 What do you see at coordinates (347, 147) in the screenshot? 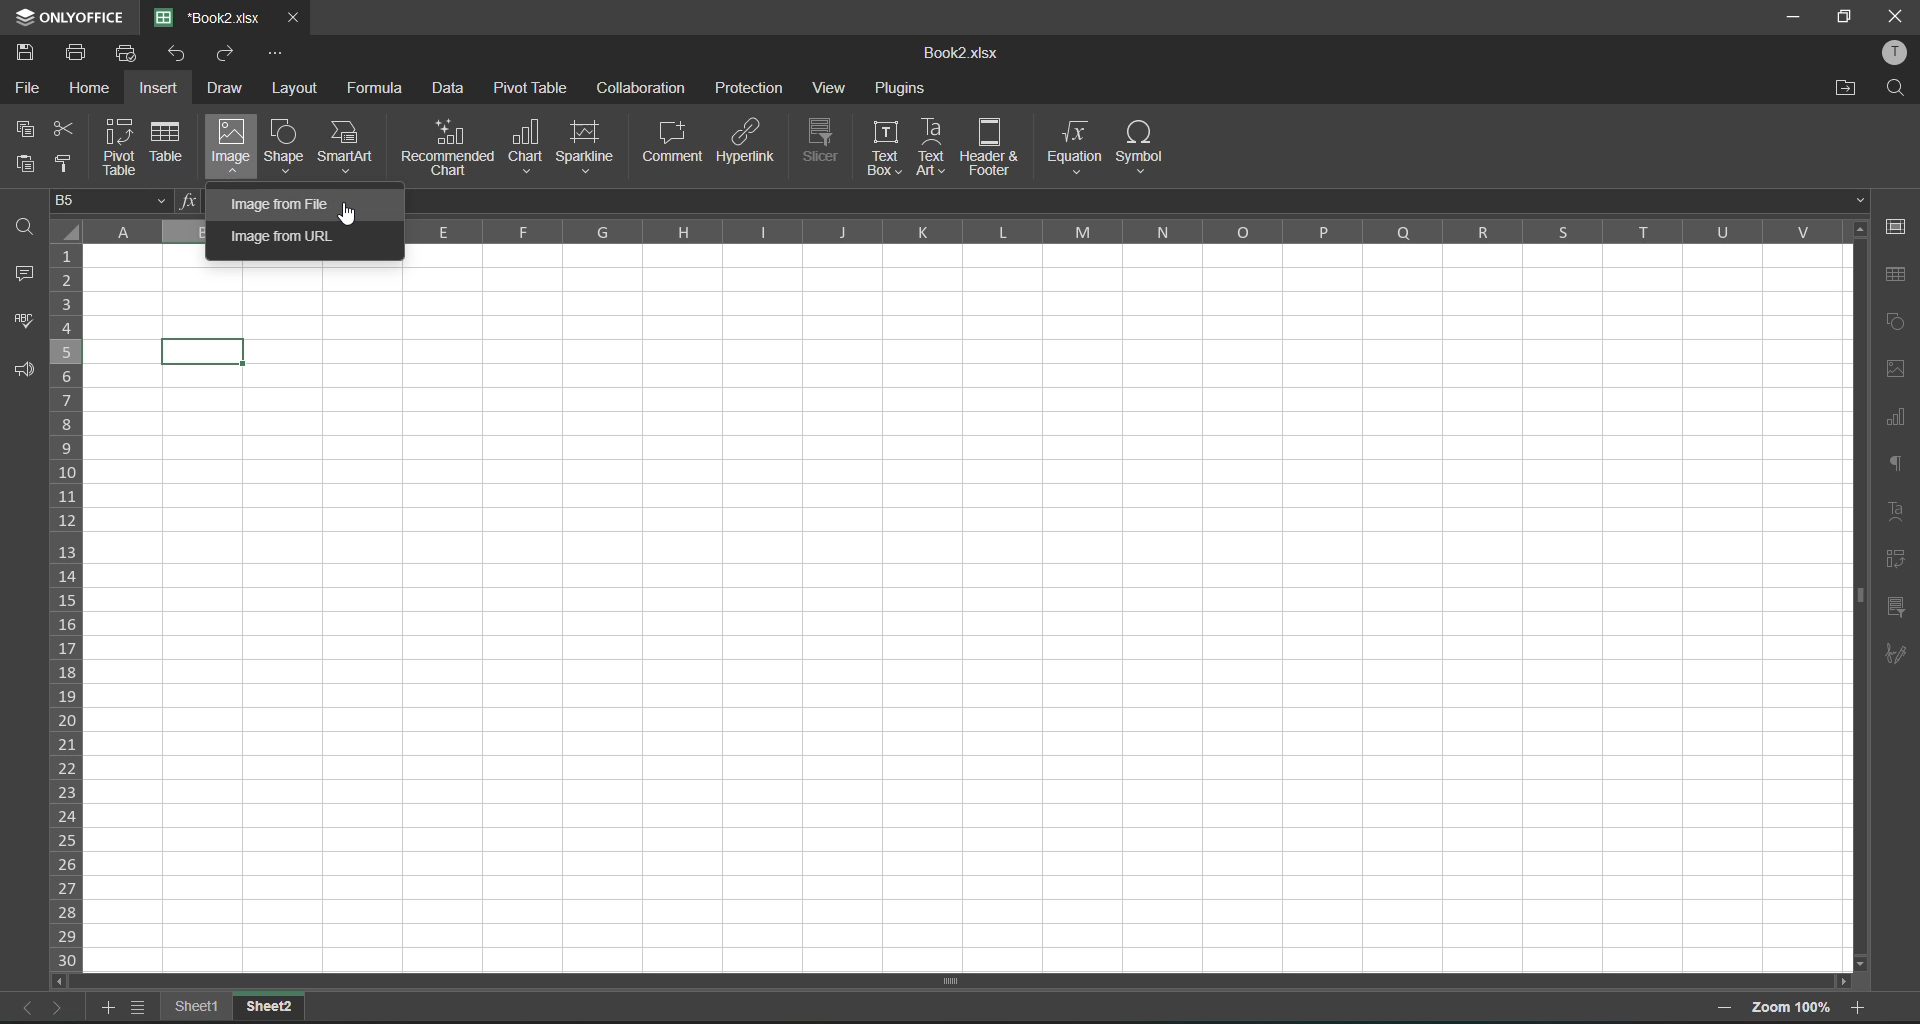
I see `smart art` at bounding box center [347, 147].